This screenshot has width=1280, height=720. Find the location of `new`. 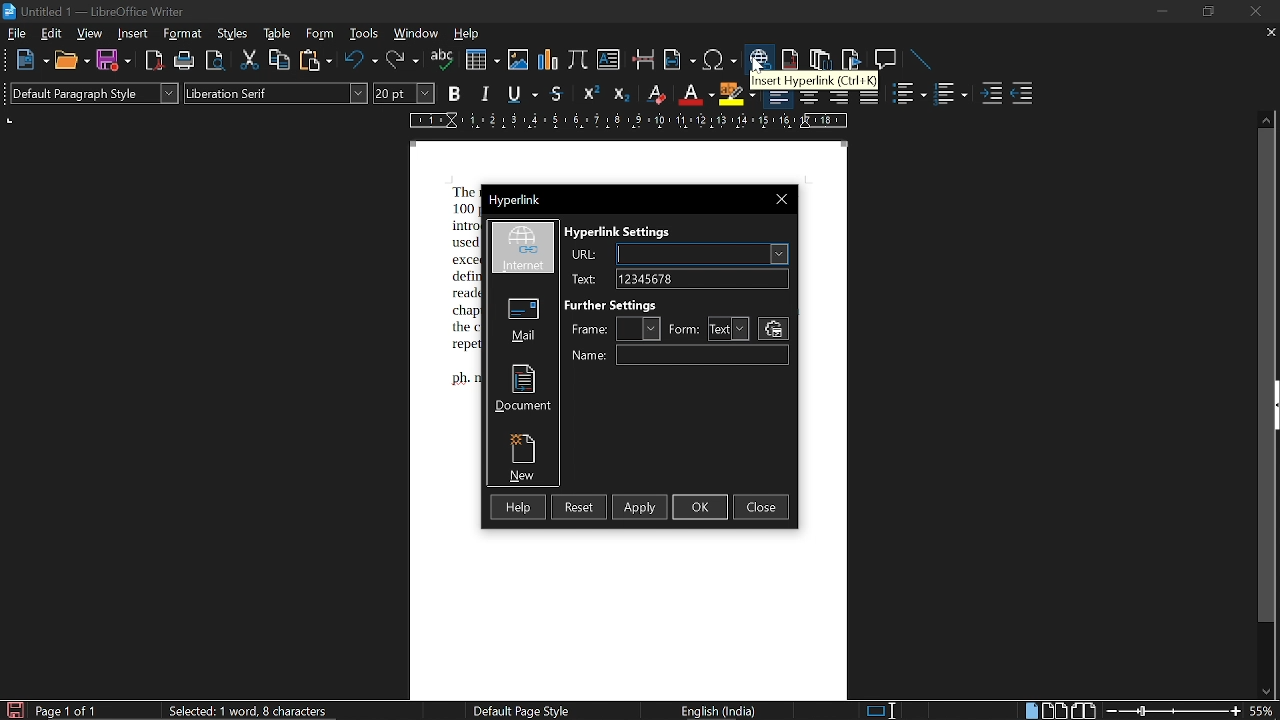

new is located at coordinates (33, 60).